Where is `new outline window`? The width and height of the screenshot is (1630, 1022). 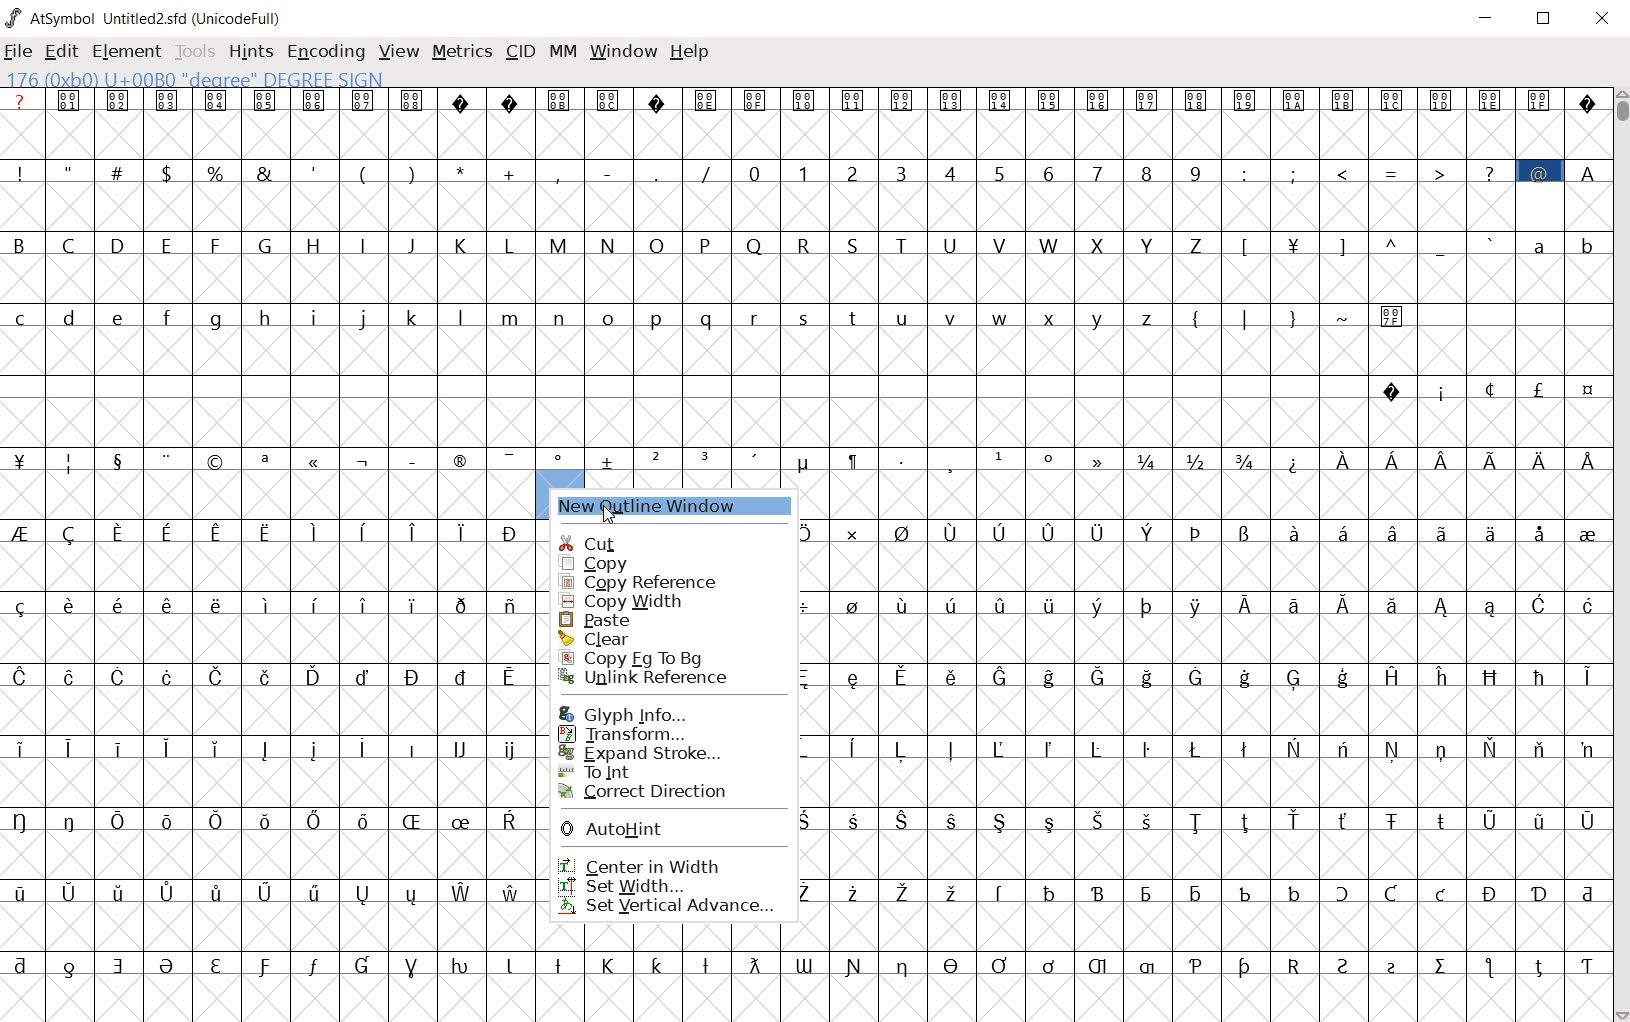
new outline window is located at coordinates (674, 508).